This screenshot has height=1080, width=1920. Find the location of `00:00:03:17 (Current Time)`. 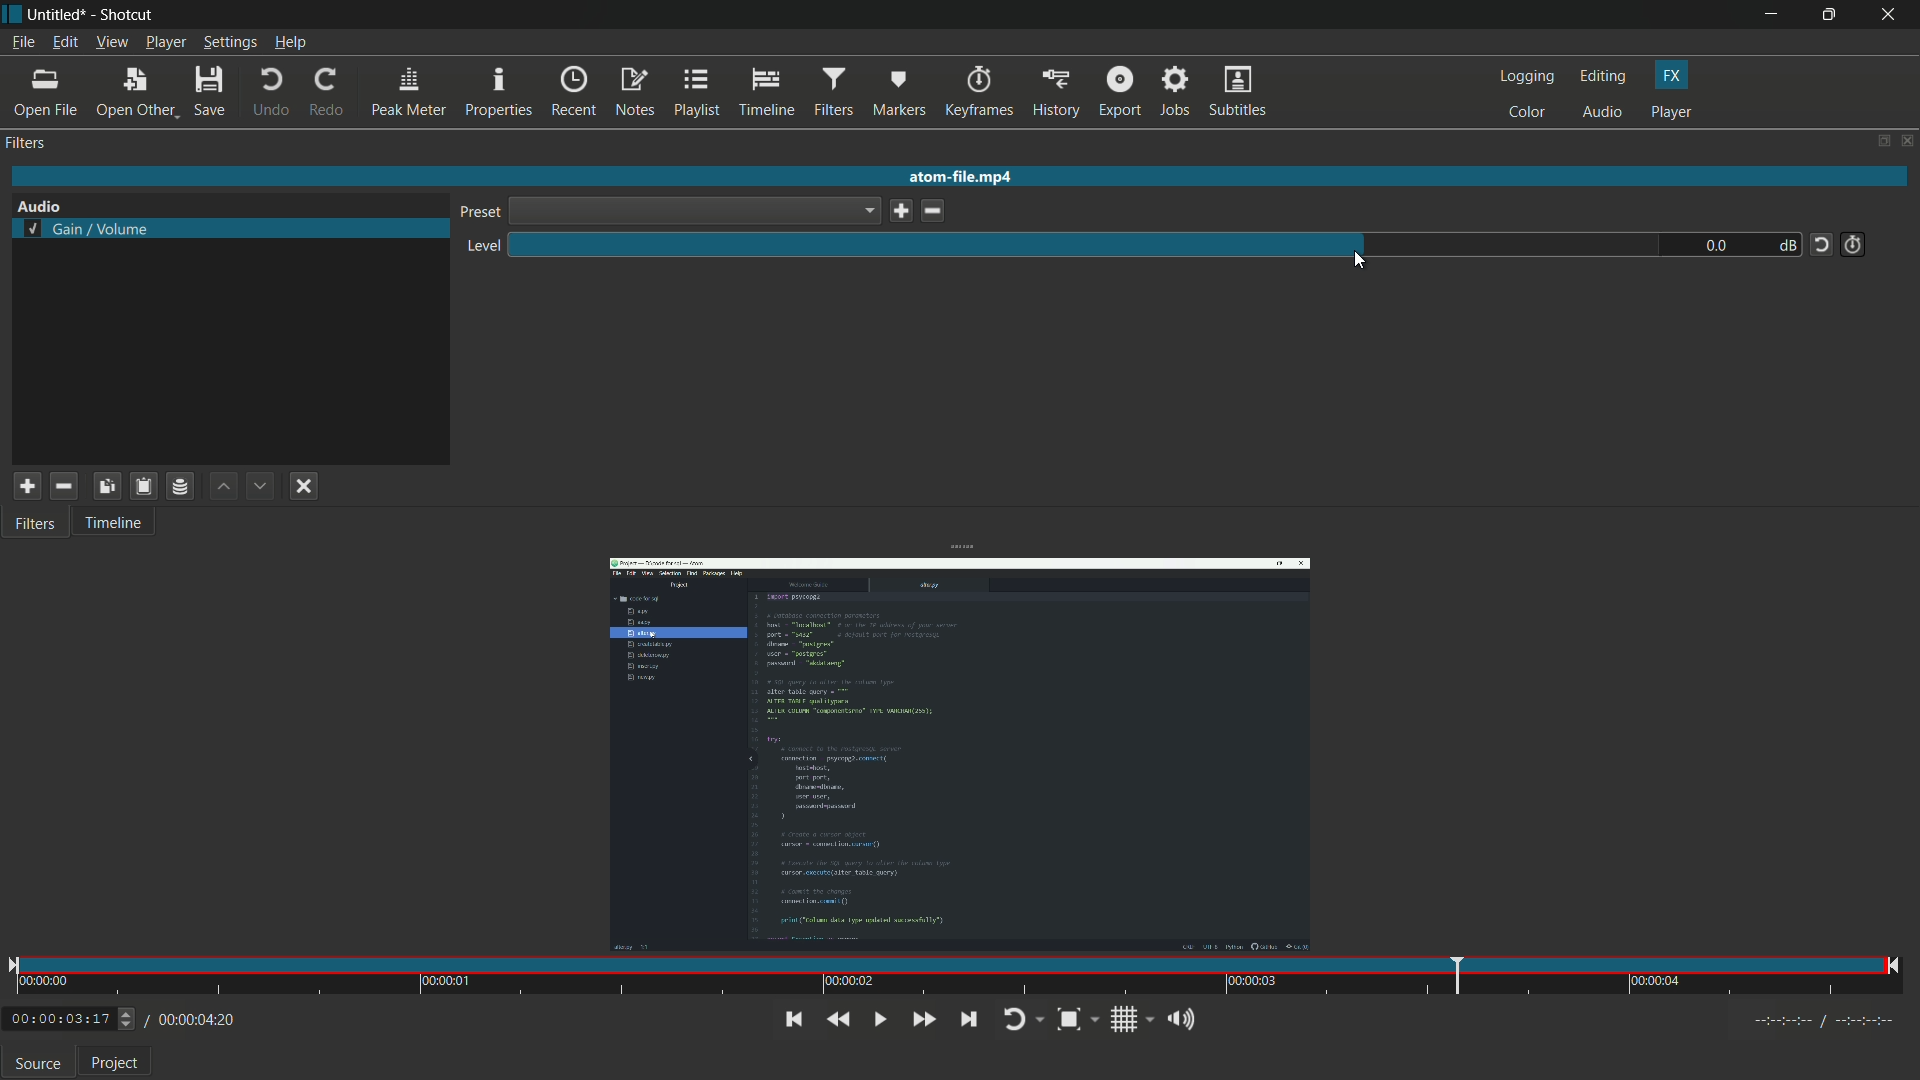

00:00:03:17 (Current Time) is located at coordinates (72, 1020).